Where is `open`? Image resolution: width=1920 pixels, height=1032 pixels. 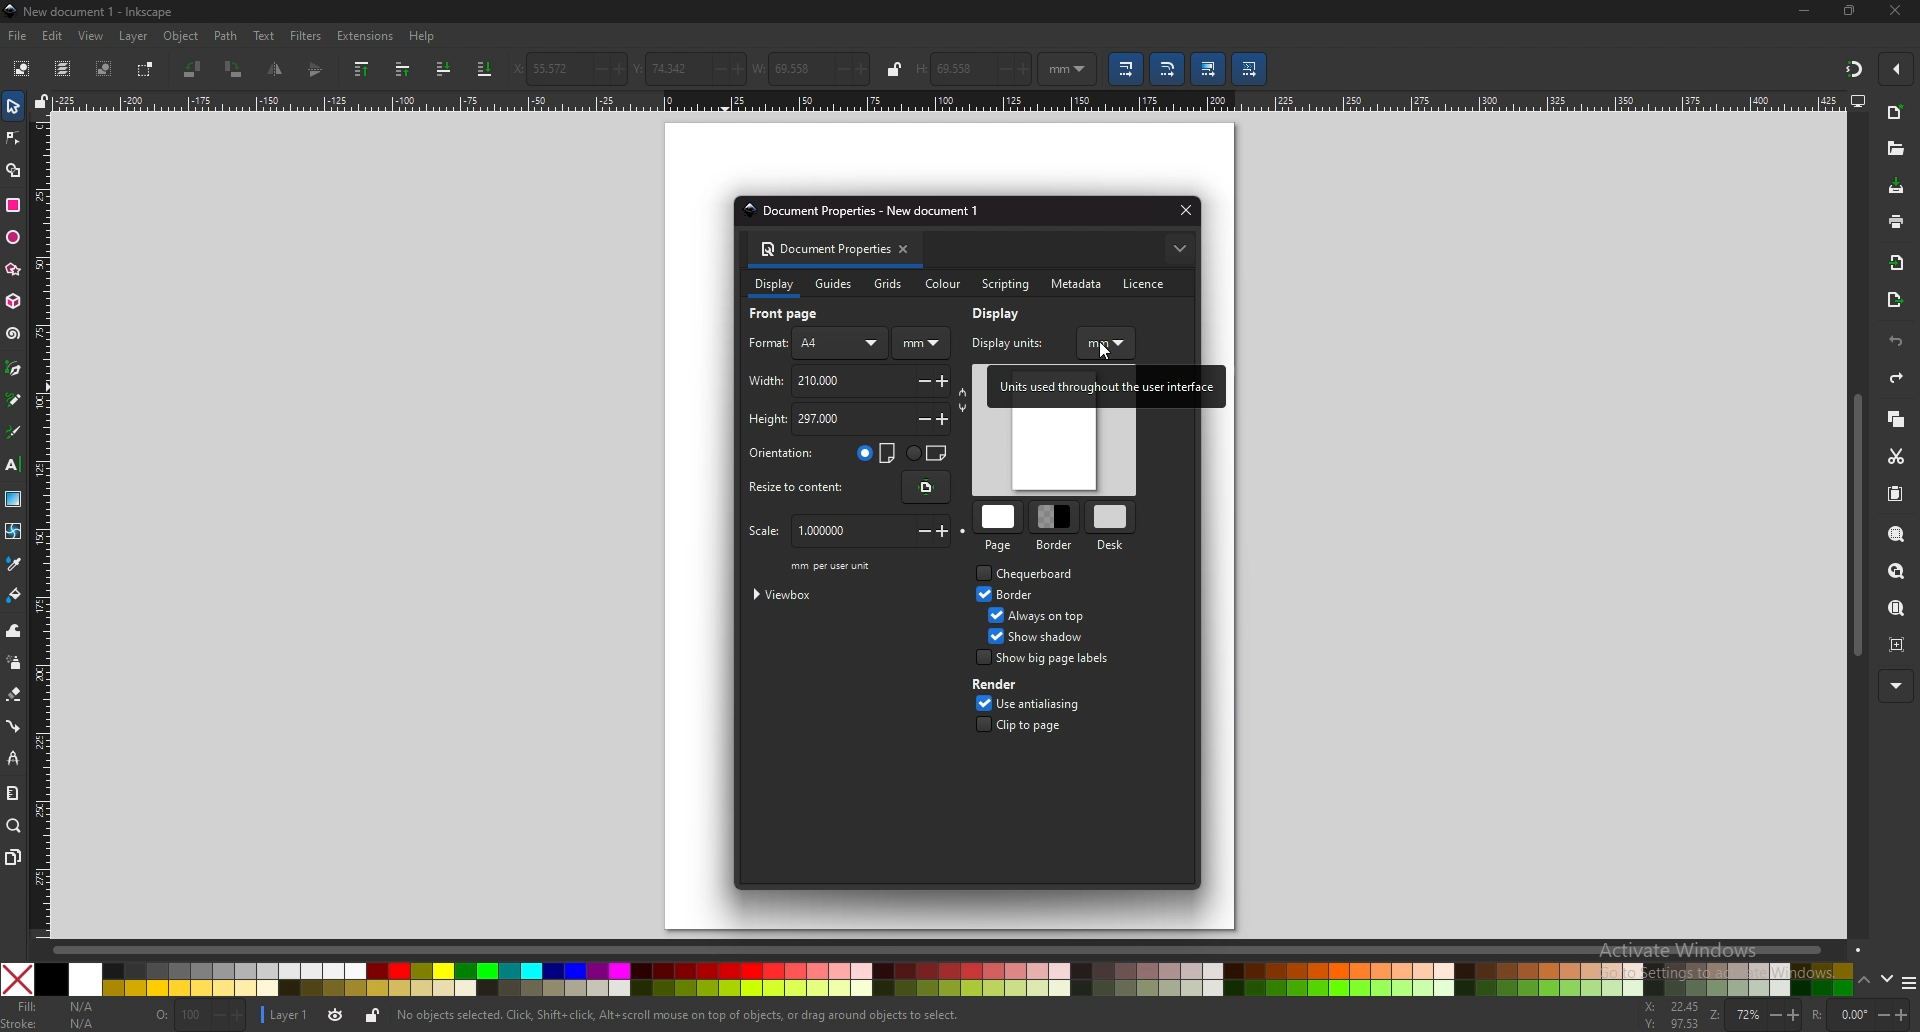 open is located at coordinates (1896, 148).